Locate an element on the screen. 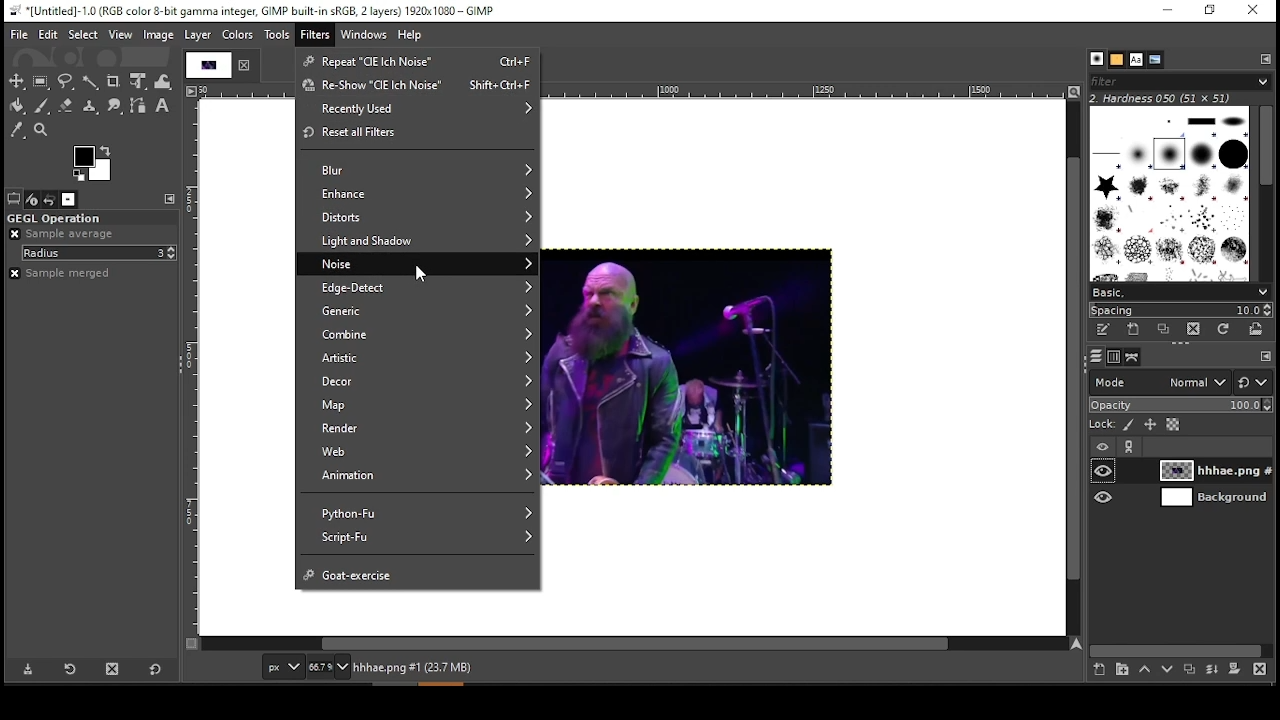 The image size is (1280, 720). document history is located at coordinates (1152, 60).